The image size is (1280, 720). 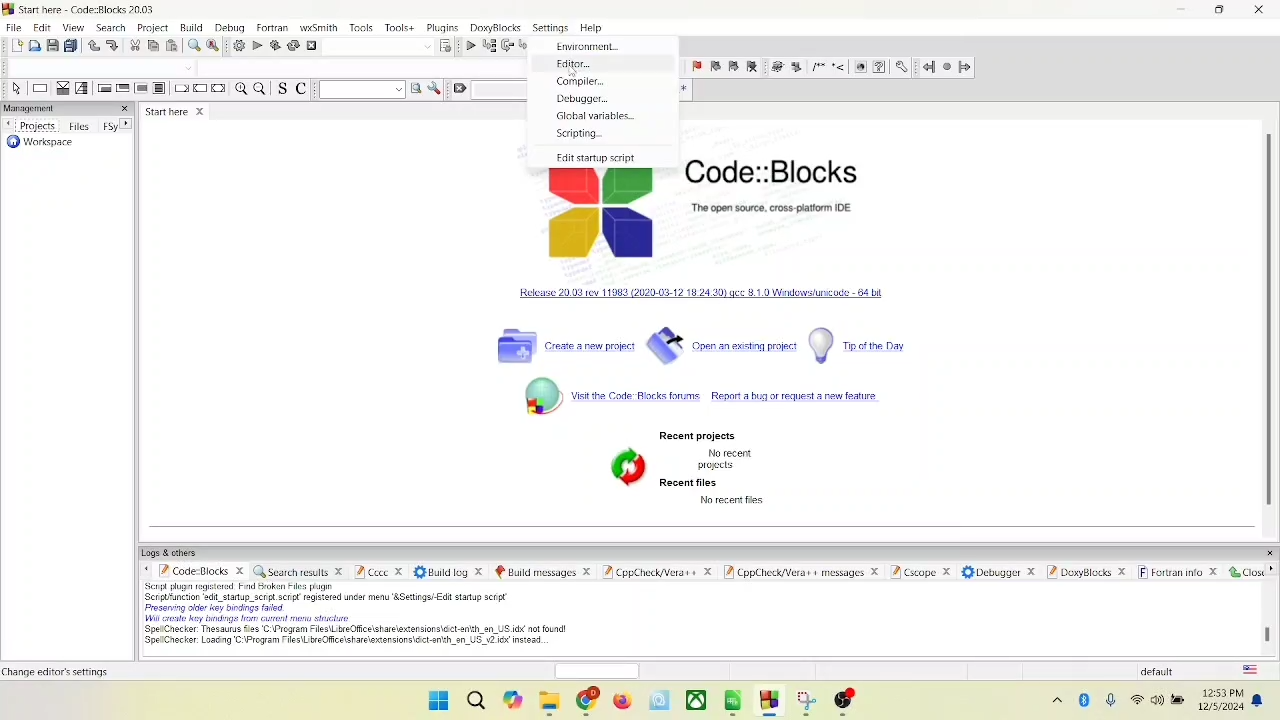 I want to click on doxyblocks, so click(x=1089, y=574).